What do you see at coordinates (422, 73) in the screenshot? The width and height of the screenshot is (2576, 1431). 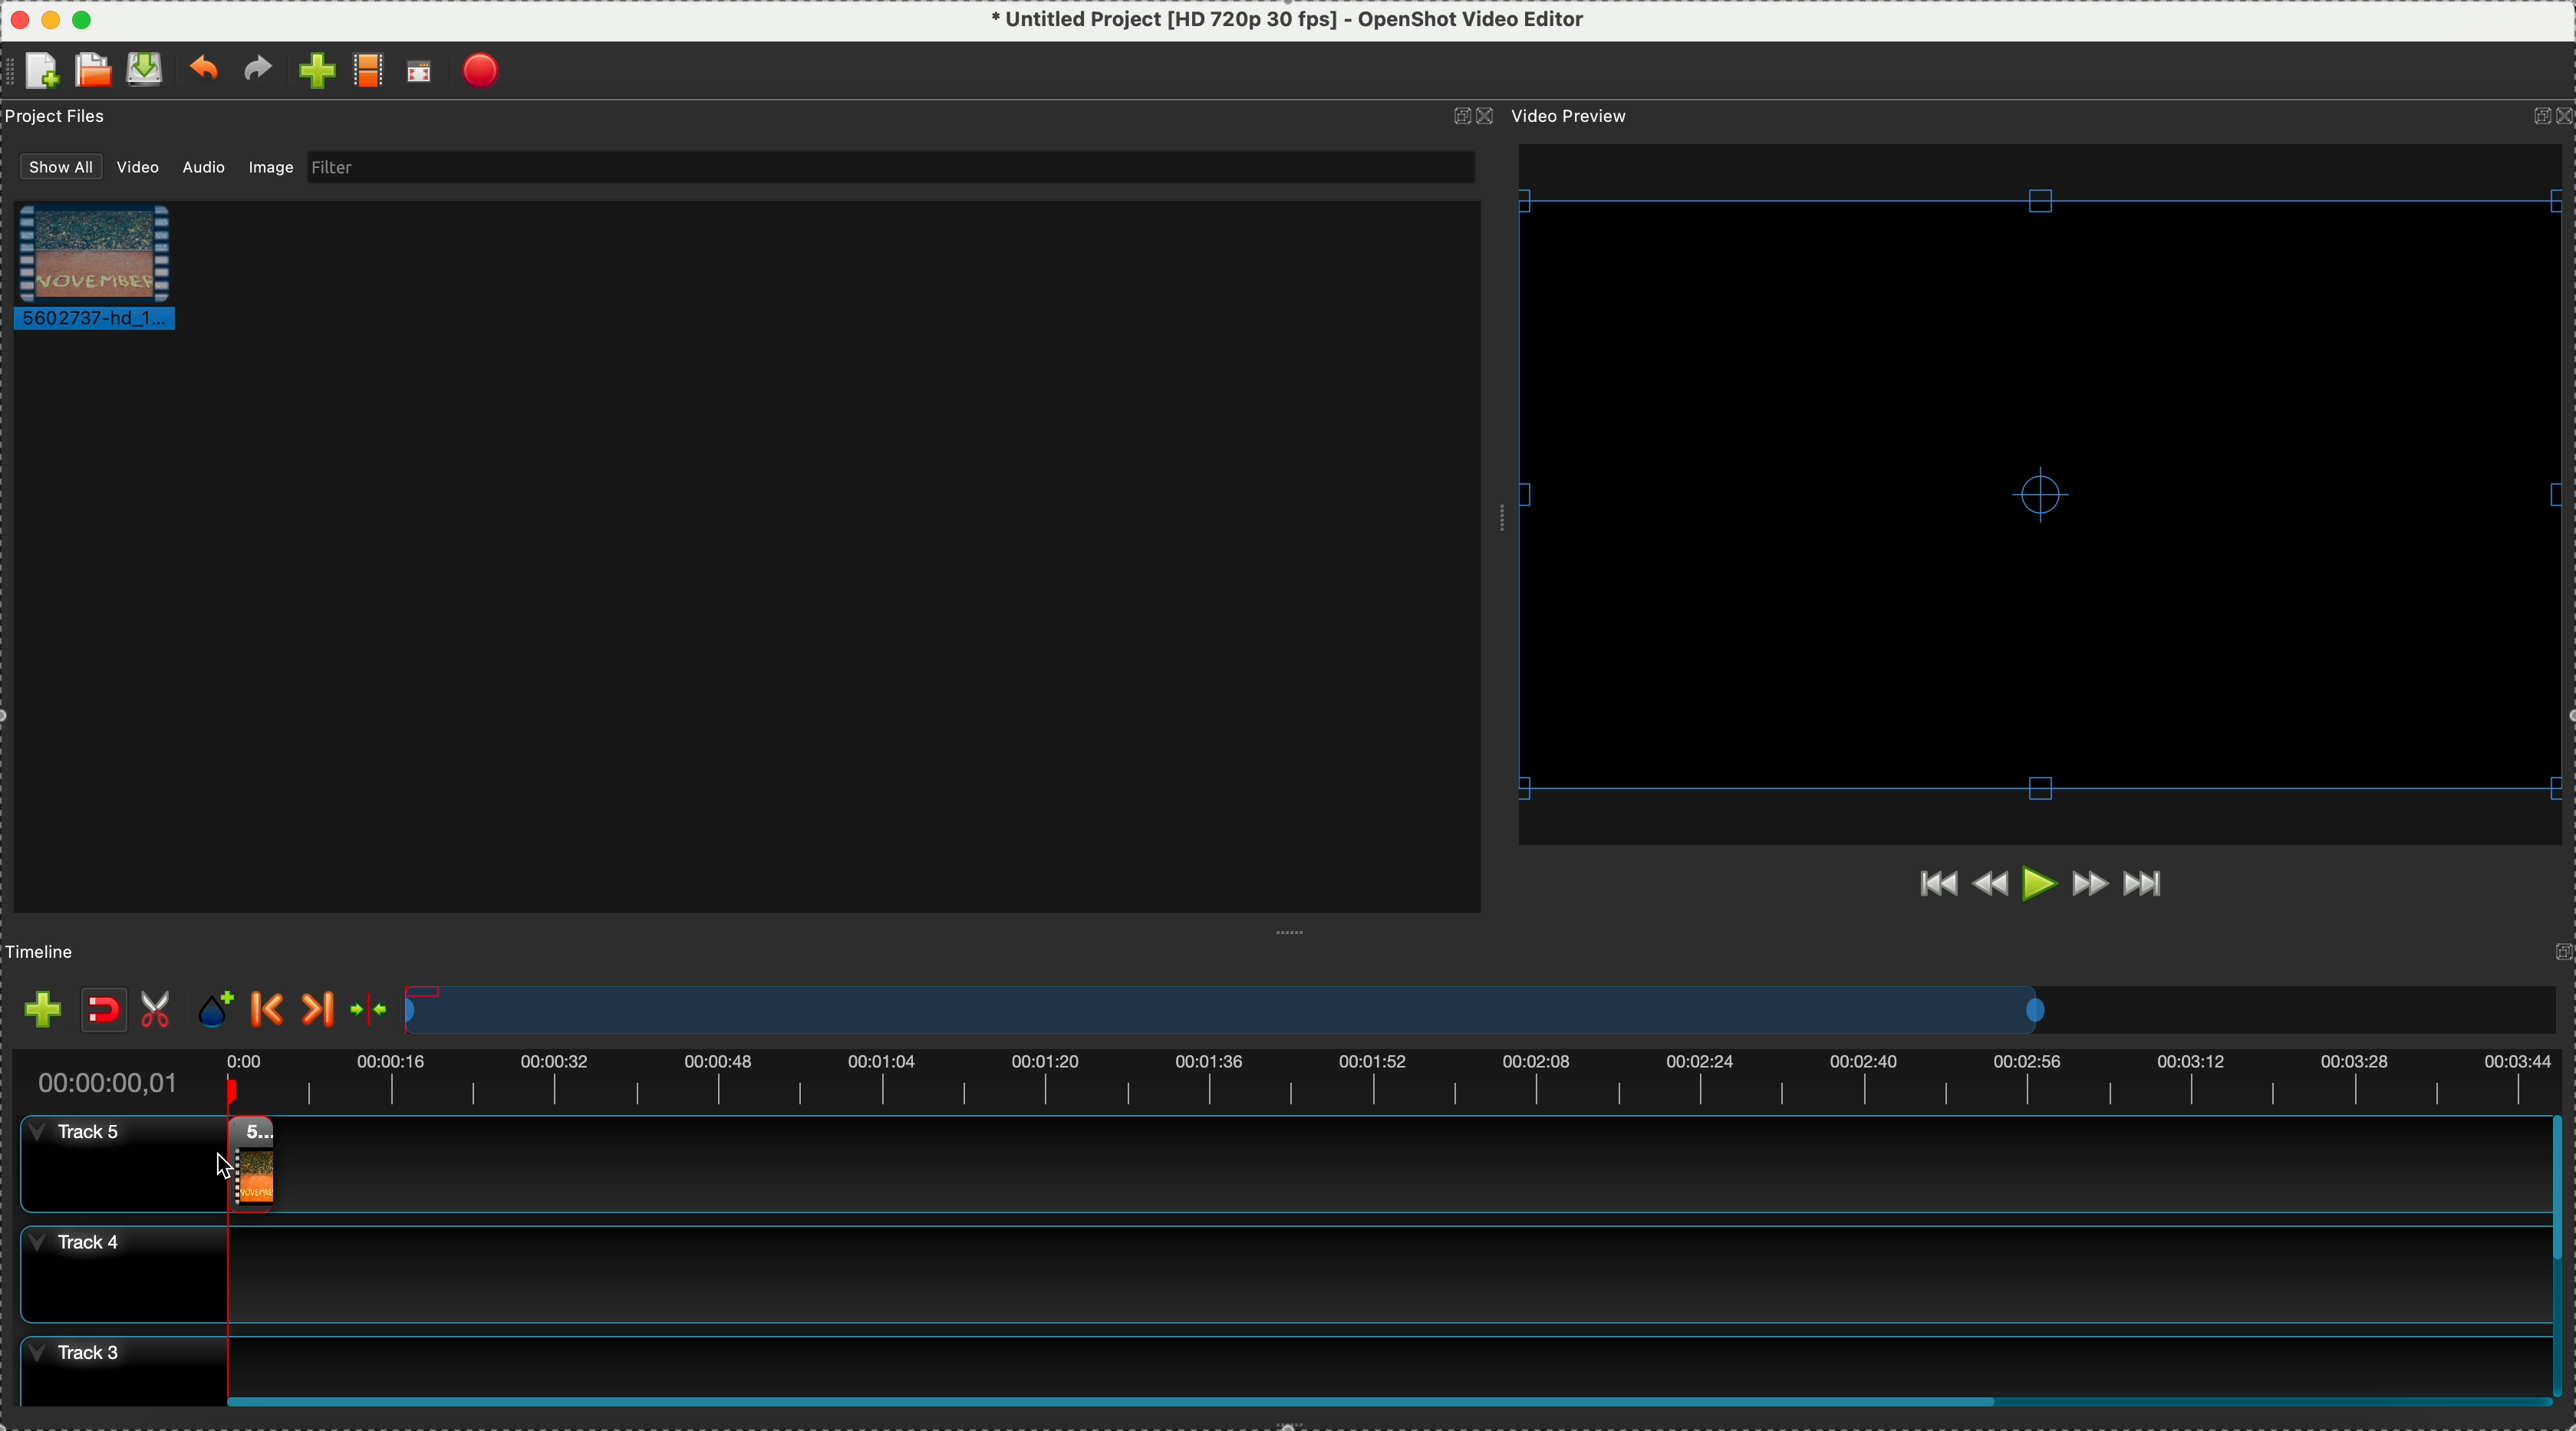 I see `full screen` at bounding box center [422, 73].